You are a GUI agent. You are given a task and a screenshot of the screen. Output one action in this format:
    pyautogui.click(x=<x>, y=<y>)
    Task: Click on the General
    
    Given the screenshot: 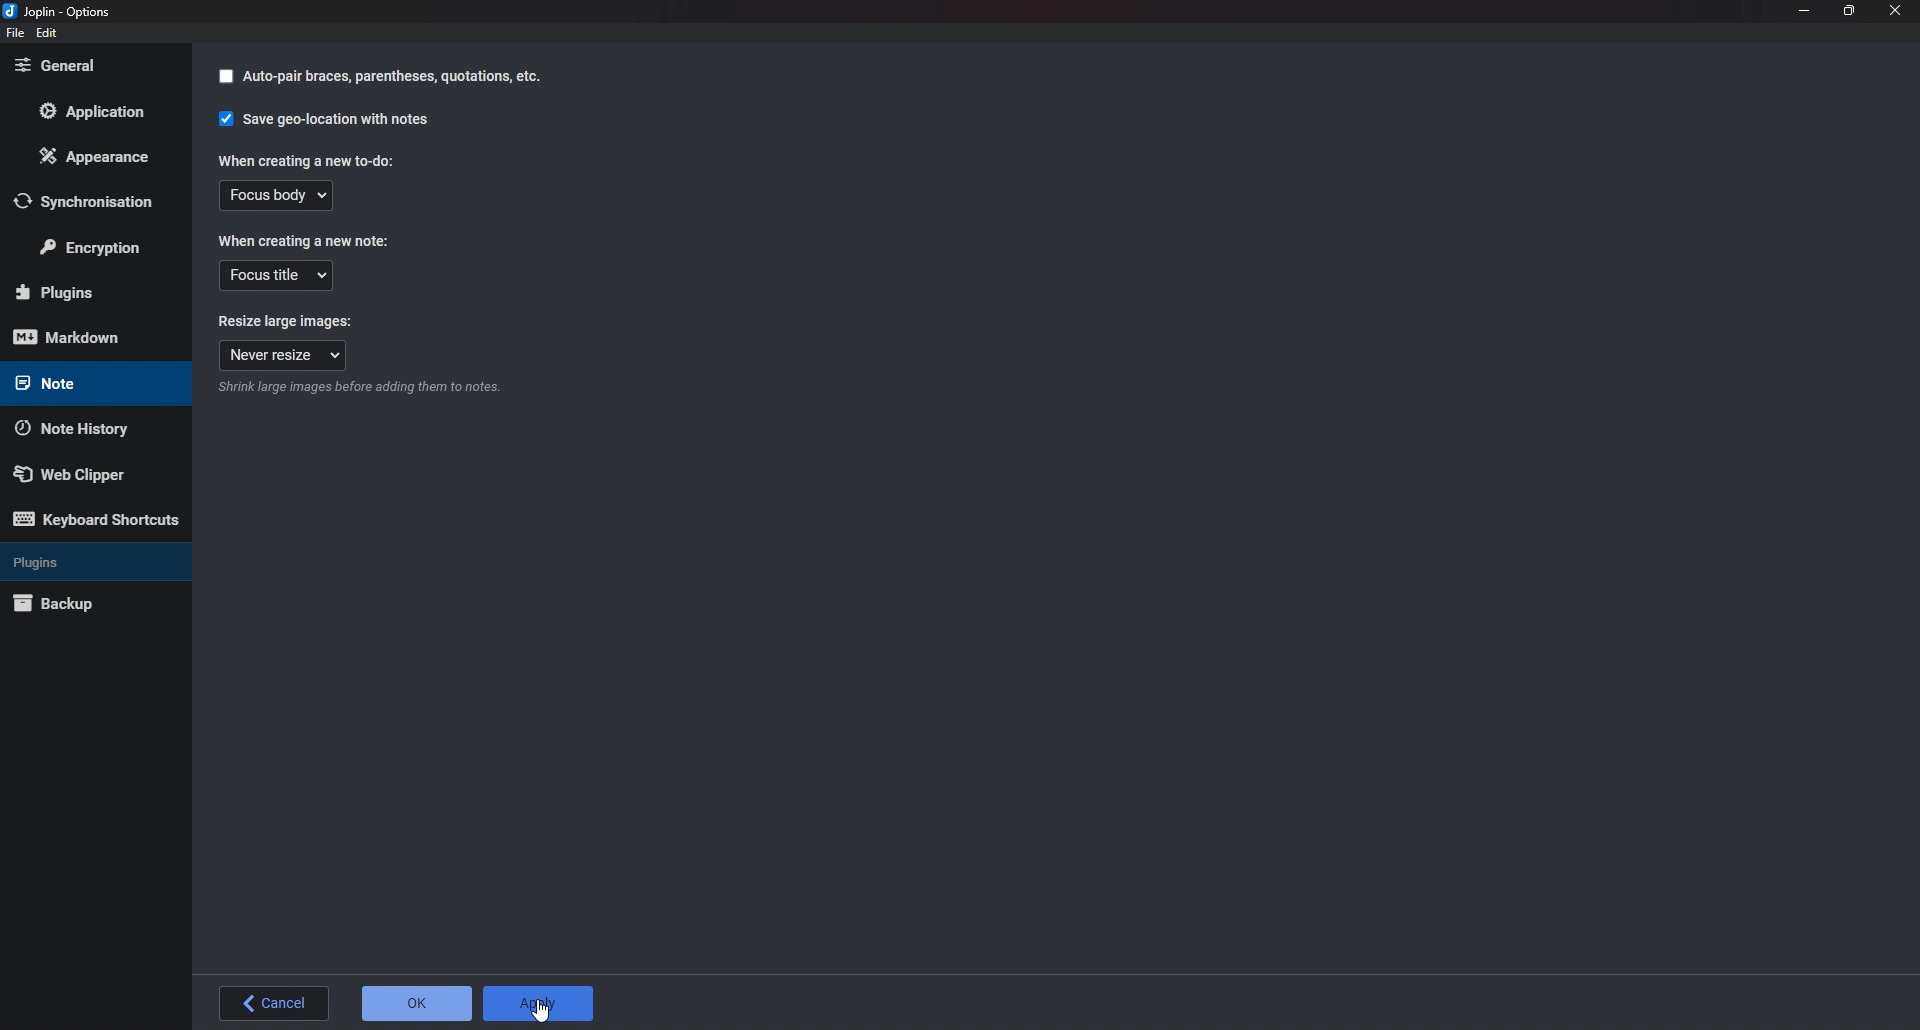 What is the action you would take?
    pyautogui.click(x=93, y=66)
    